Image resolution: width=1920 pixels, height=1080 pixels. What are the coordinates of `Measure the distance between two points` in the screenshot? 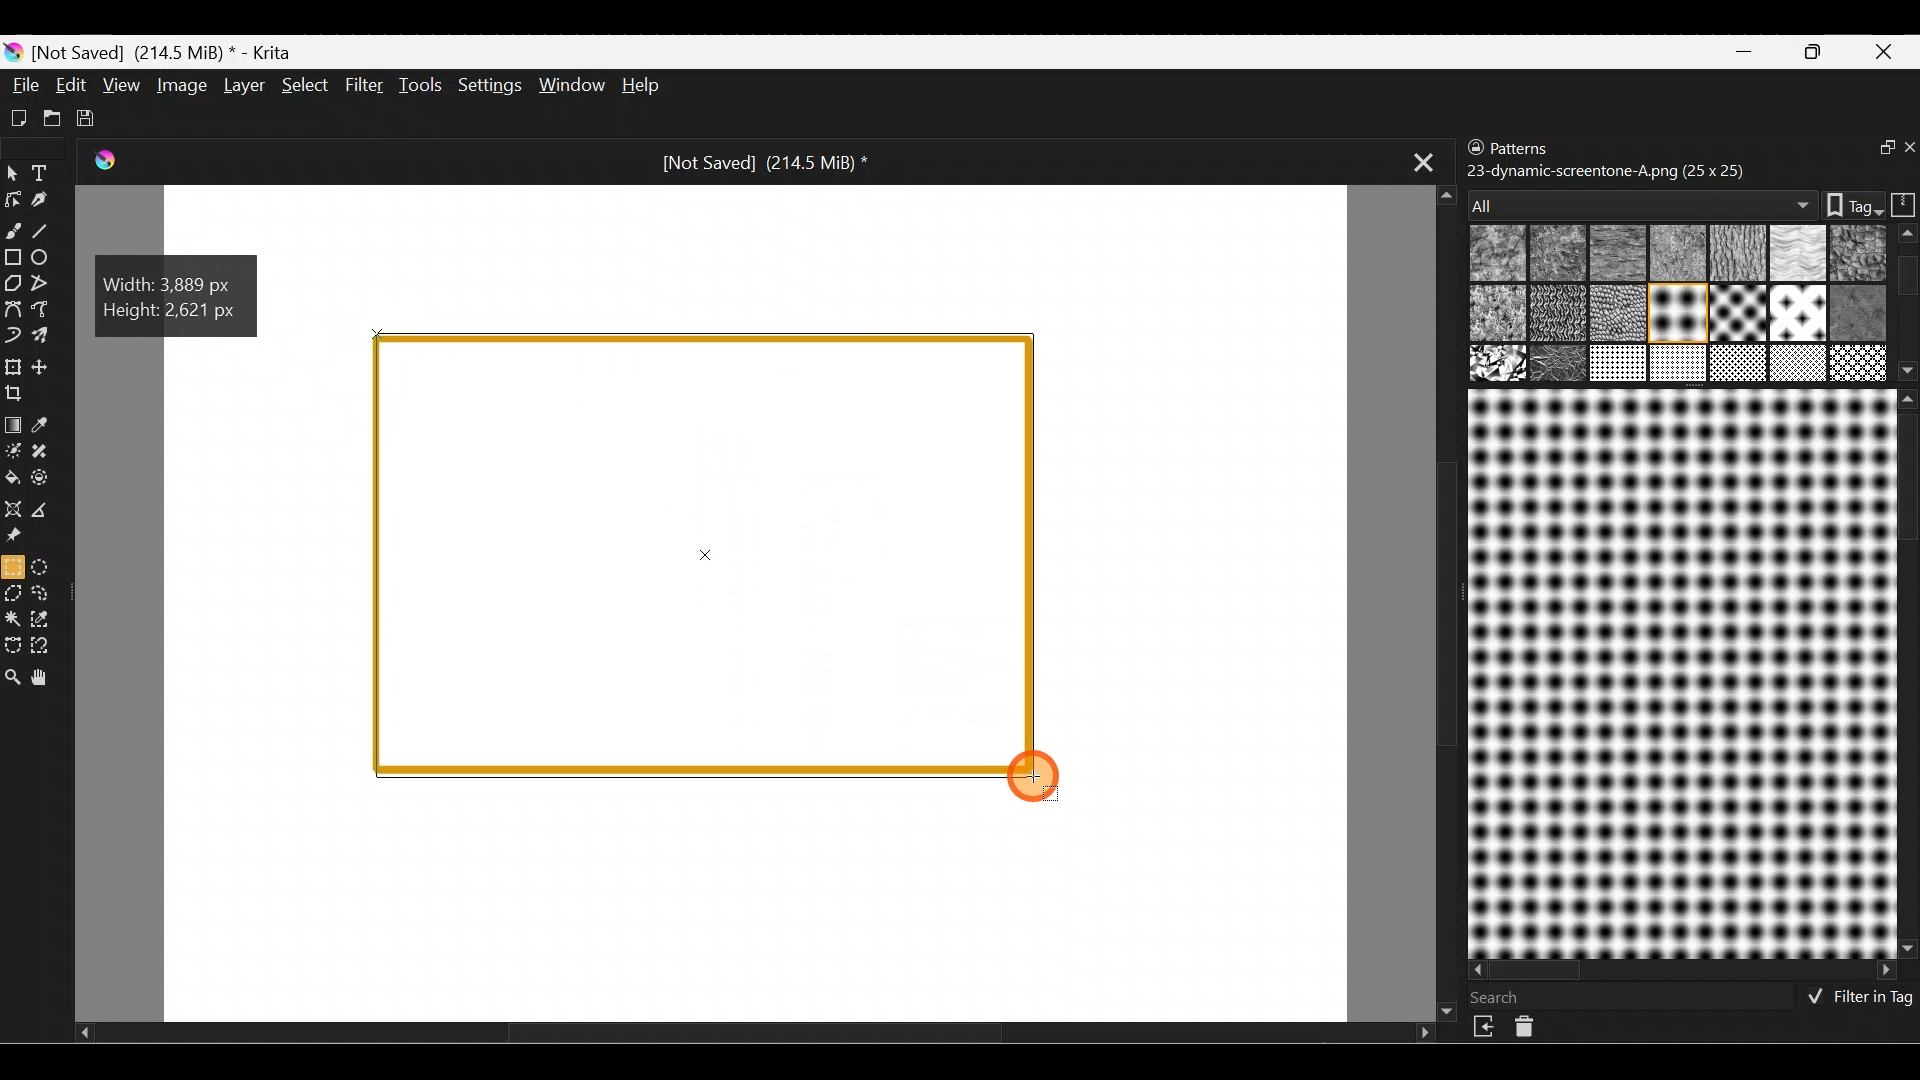 It's located at (49, 510).